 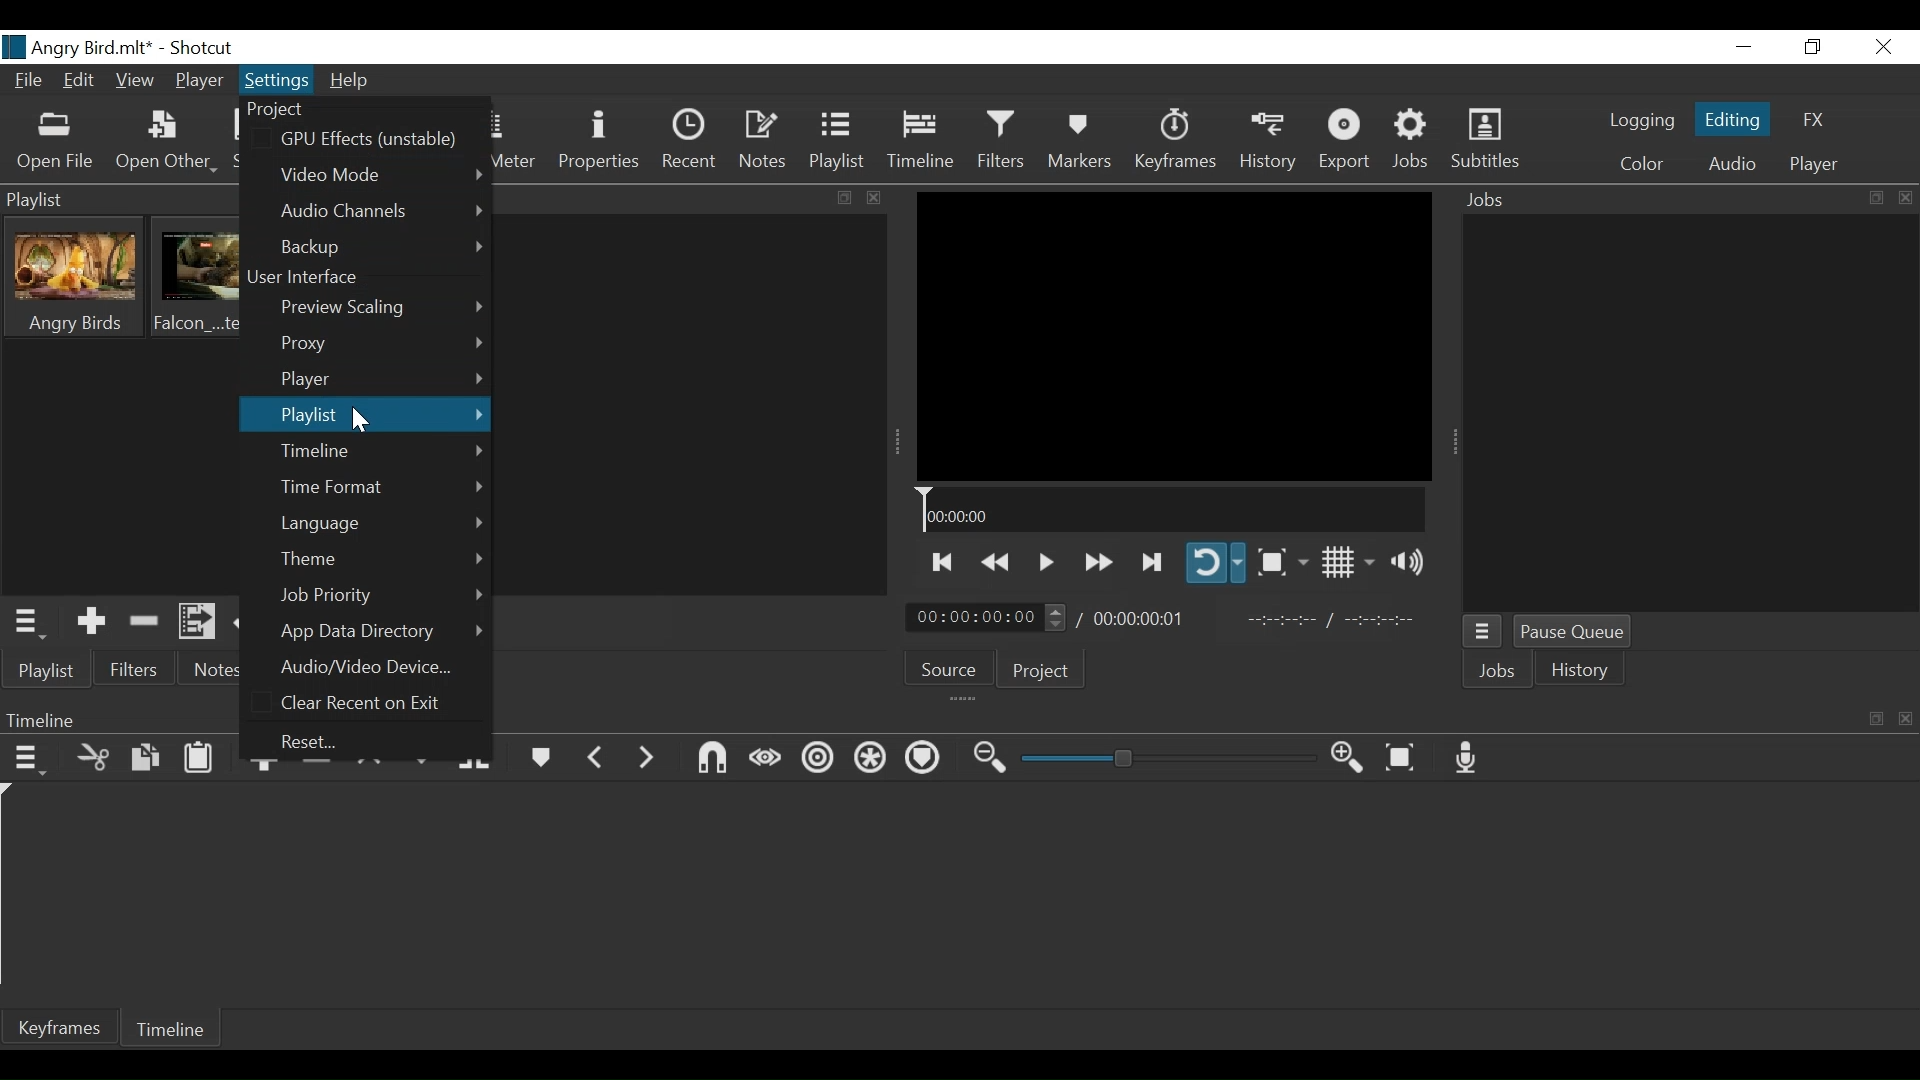 I want to click on File, so click(x=29, y=80).